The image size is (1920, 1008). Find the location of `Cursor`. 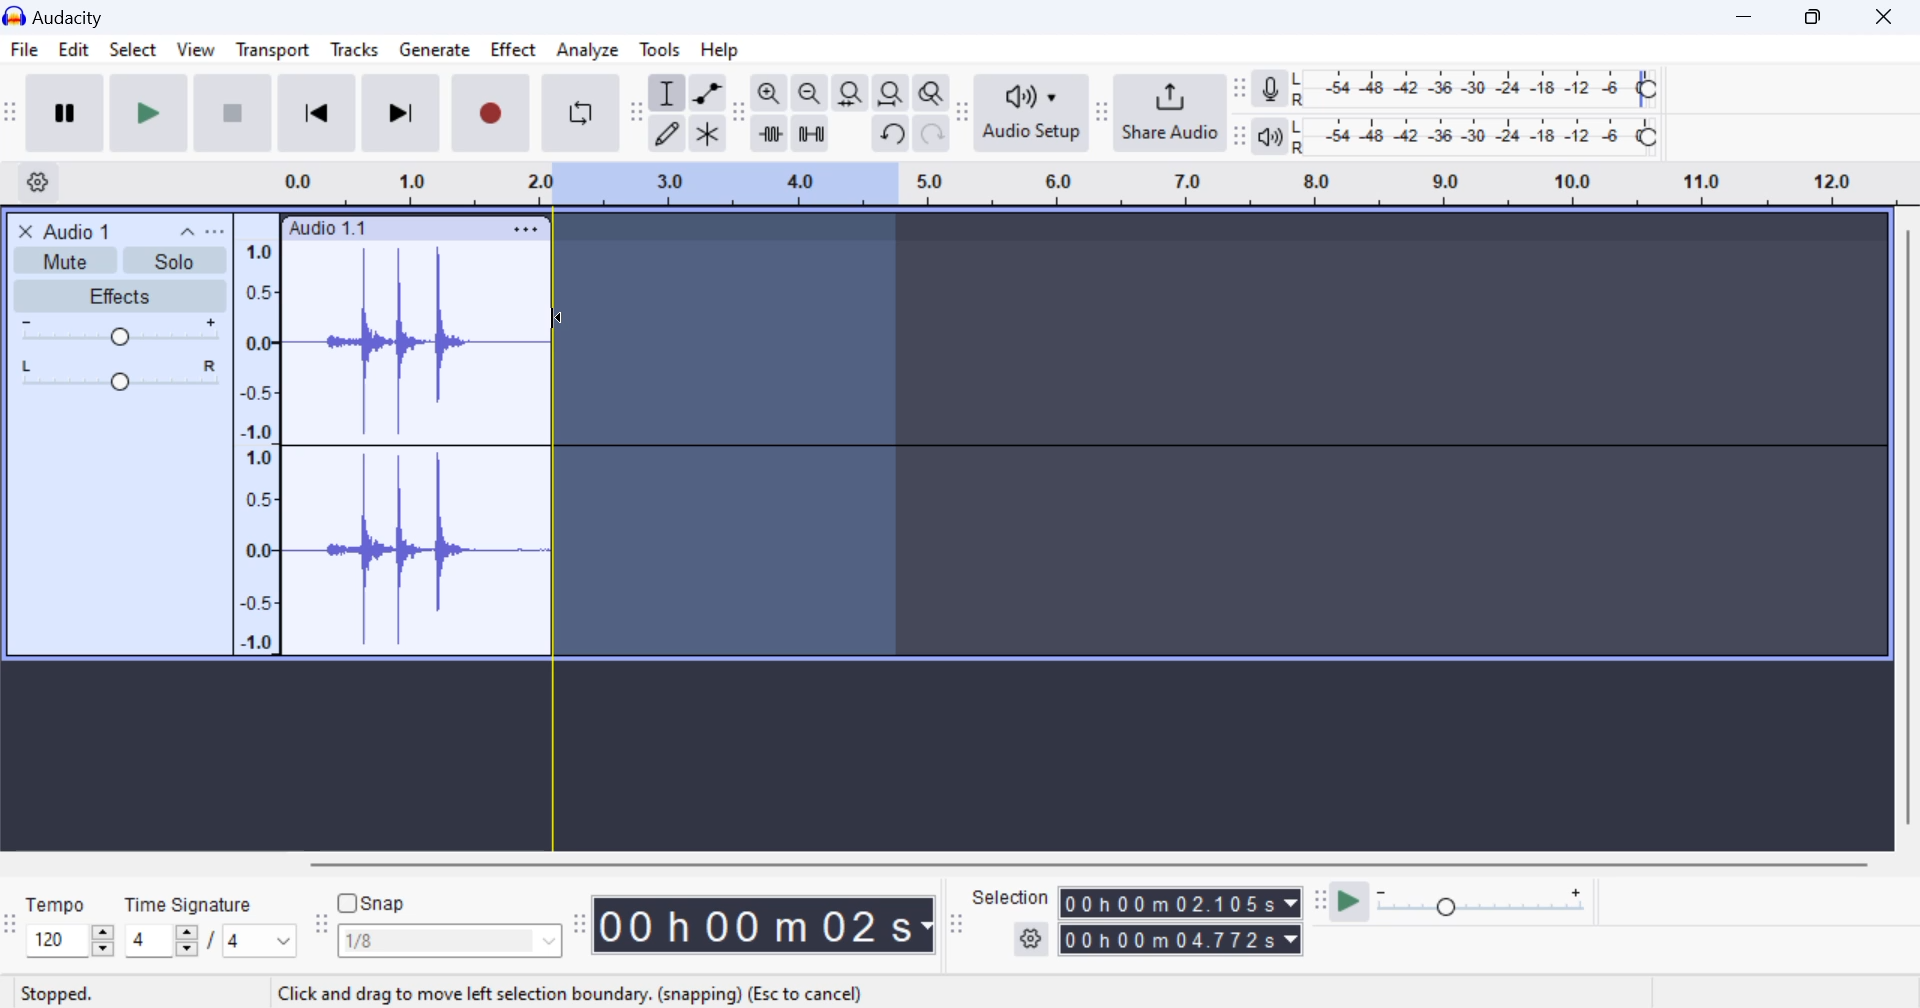

Cursor is located at coordinates (569, 325).